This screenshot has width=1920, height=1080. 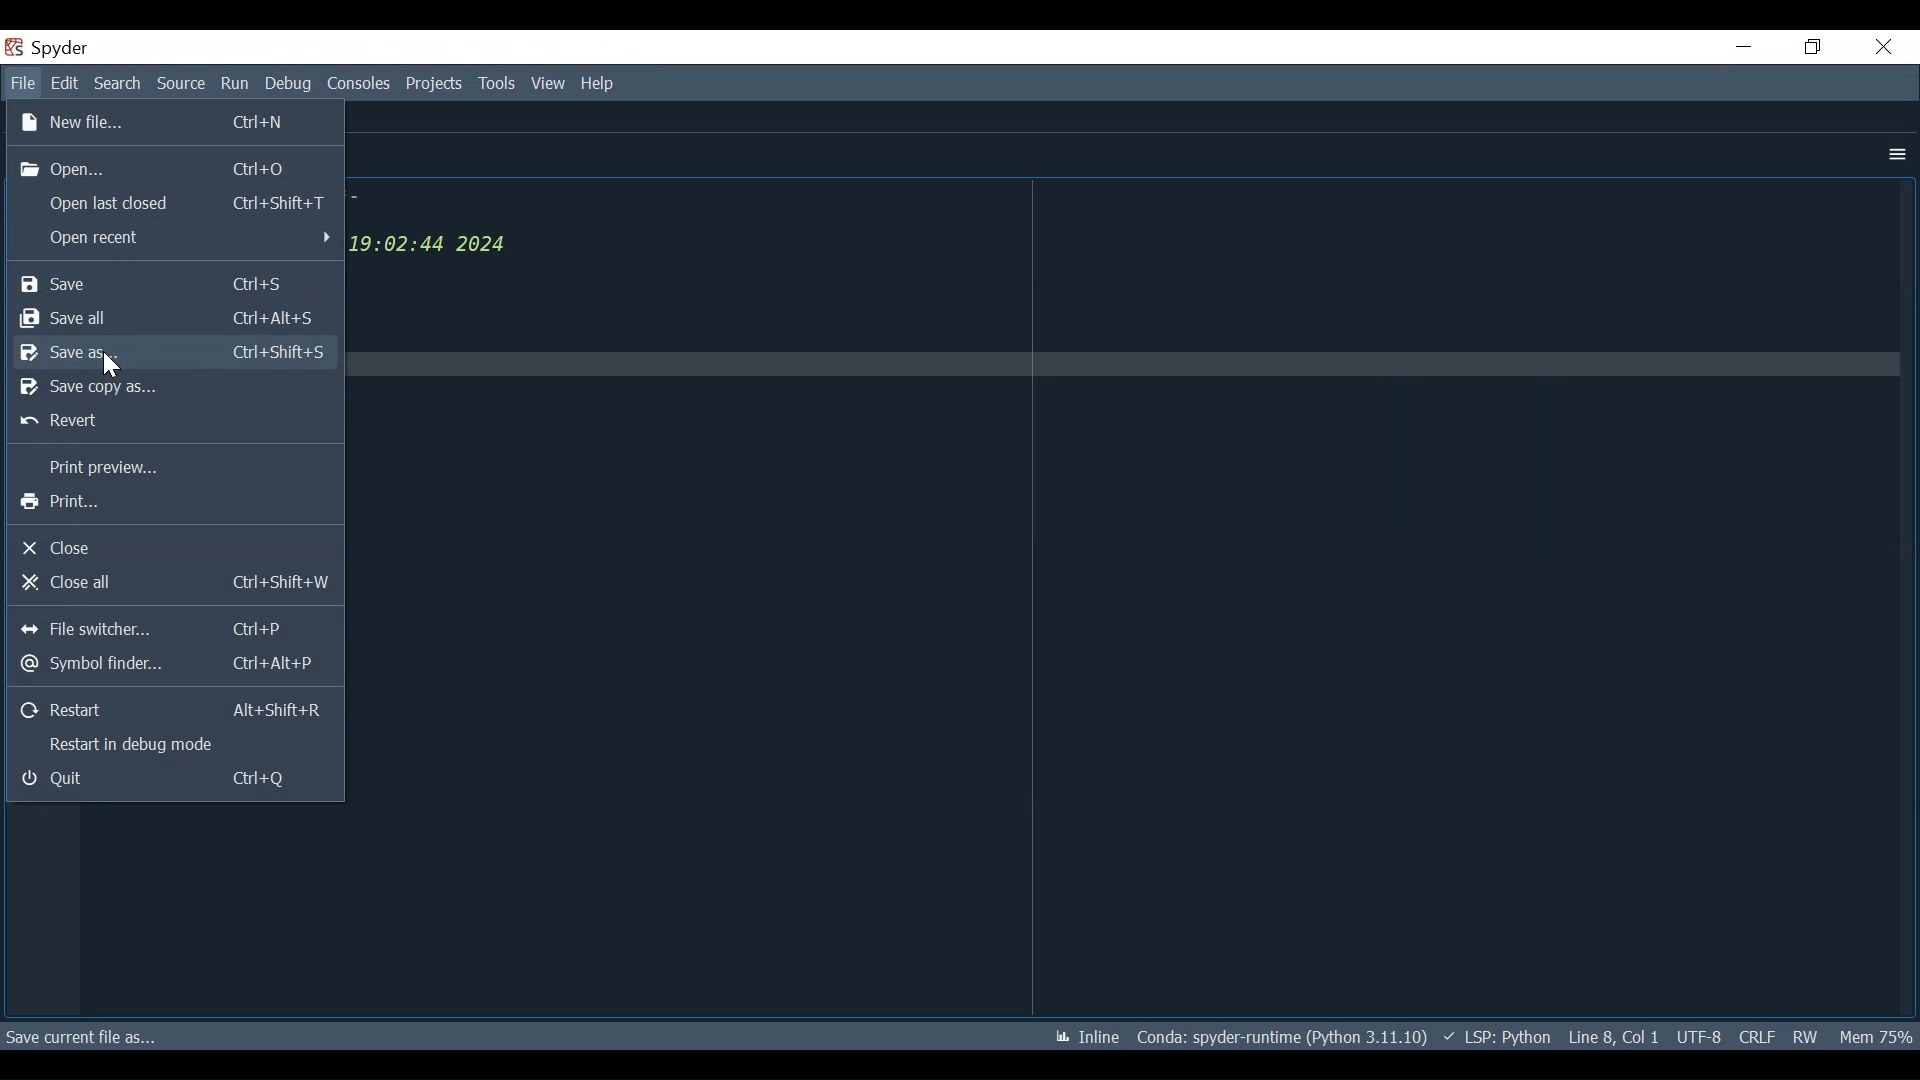 I want to click on New File, so click(x=176, y=122).